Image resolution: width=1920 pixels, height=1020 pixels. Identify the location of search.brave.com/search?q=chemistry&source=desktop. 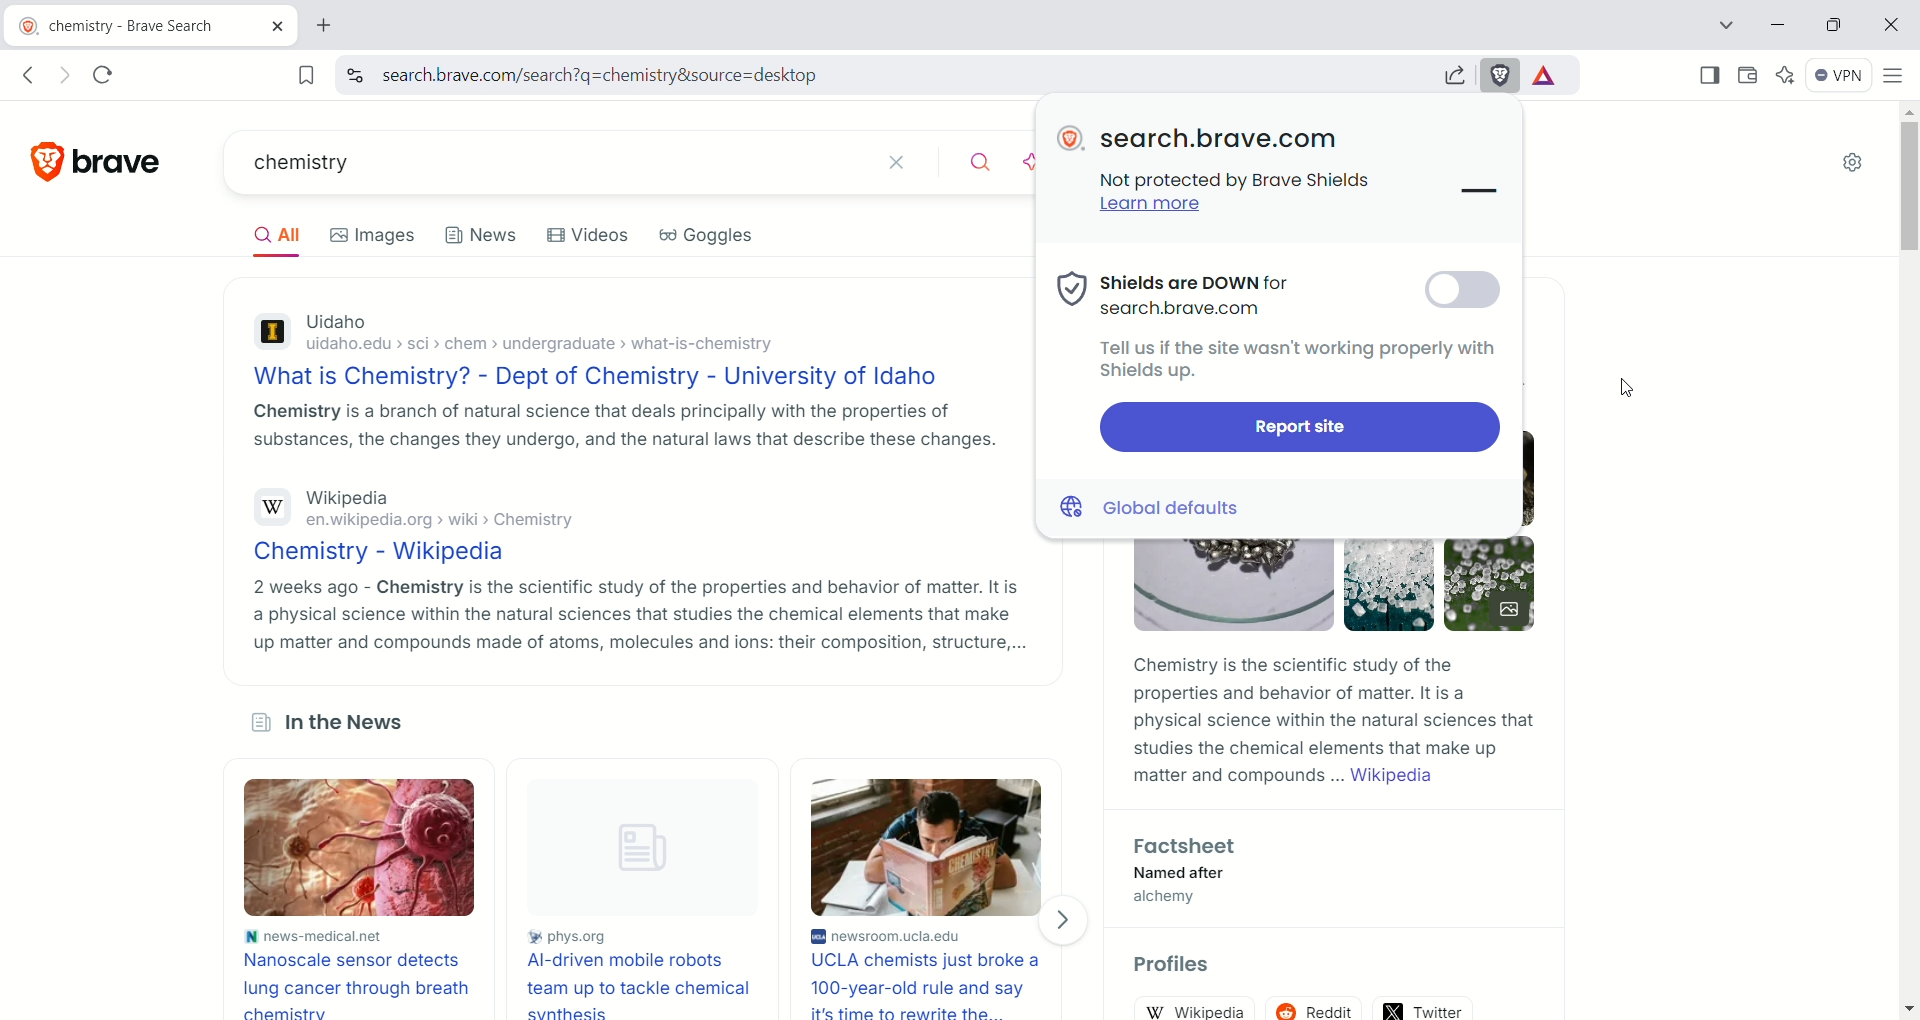
(890, 77).